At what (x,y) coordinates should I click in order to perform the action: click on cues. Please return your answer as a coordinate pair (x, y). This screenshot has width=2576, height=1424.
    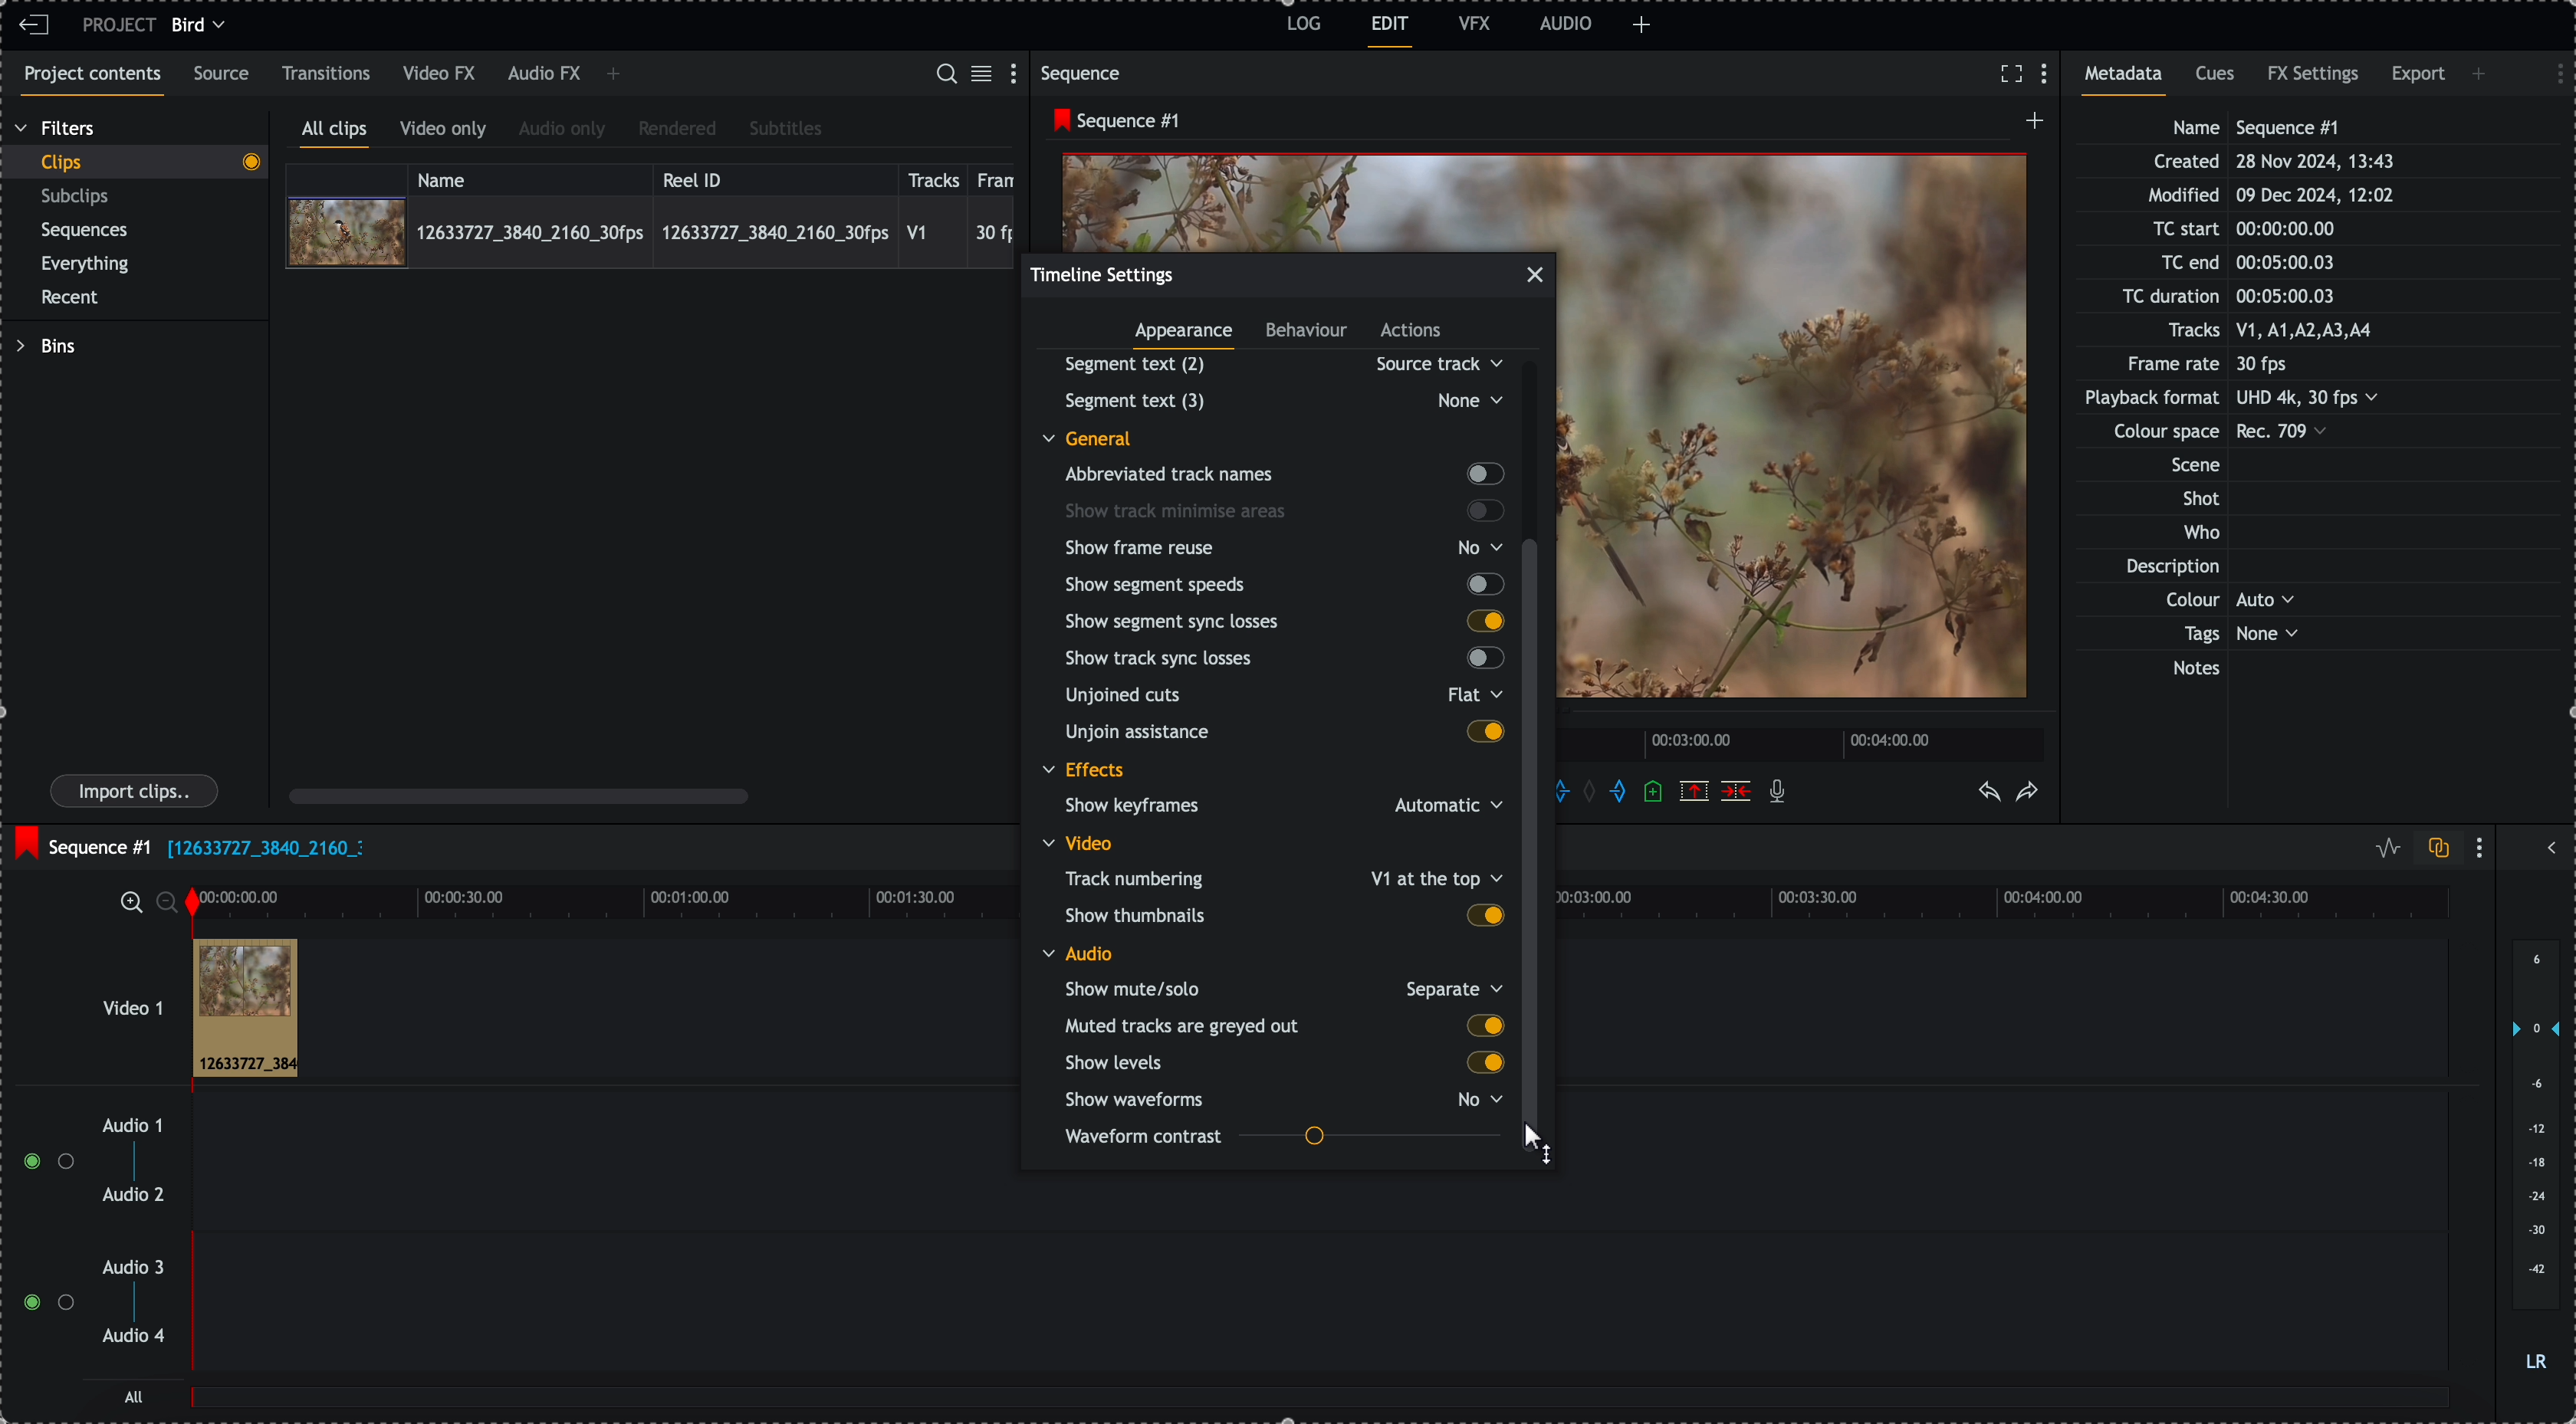
    Looking at the image, I should click on (2217, 80).